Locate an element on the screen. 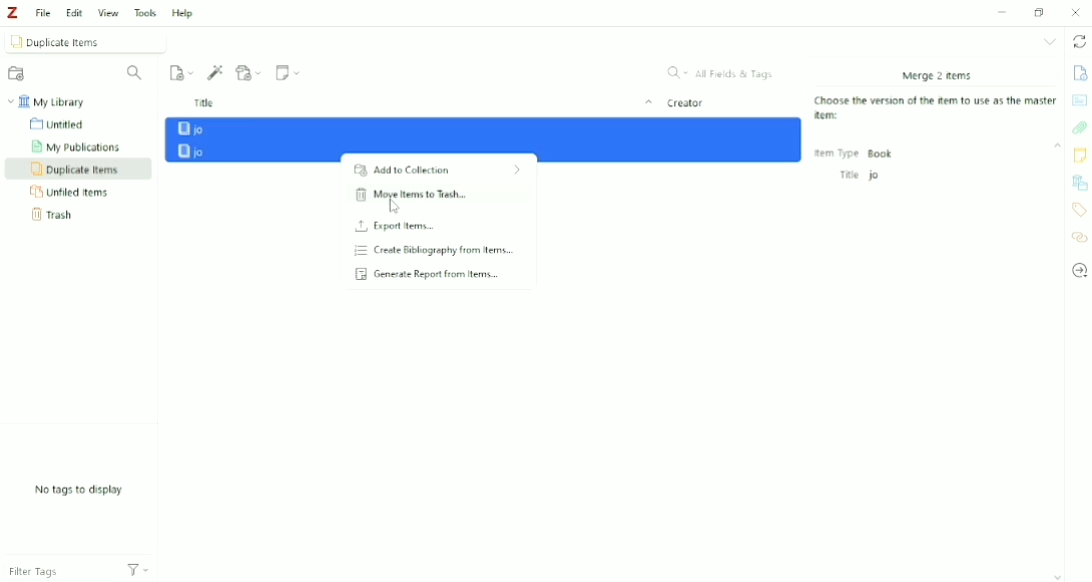 The height and width of the screenshot is (582, 1092). Tools is located at coordinates (145, 13).